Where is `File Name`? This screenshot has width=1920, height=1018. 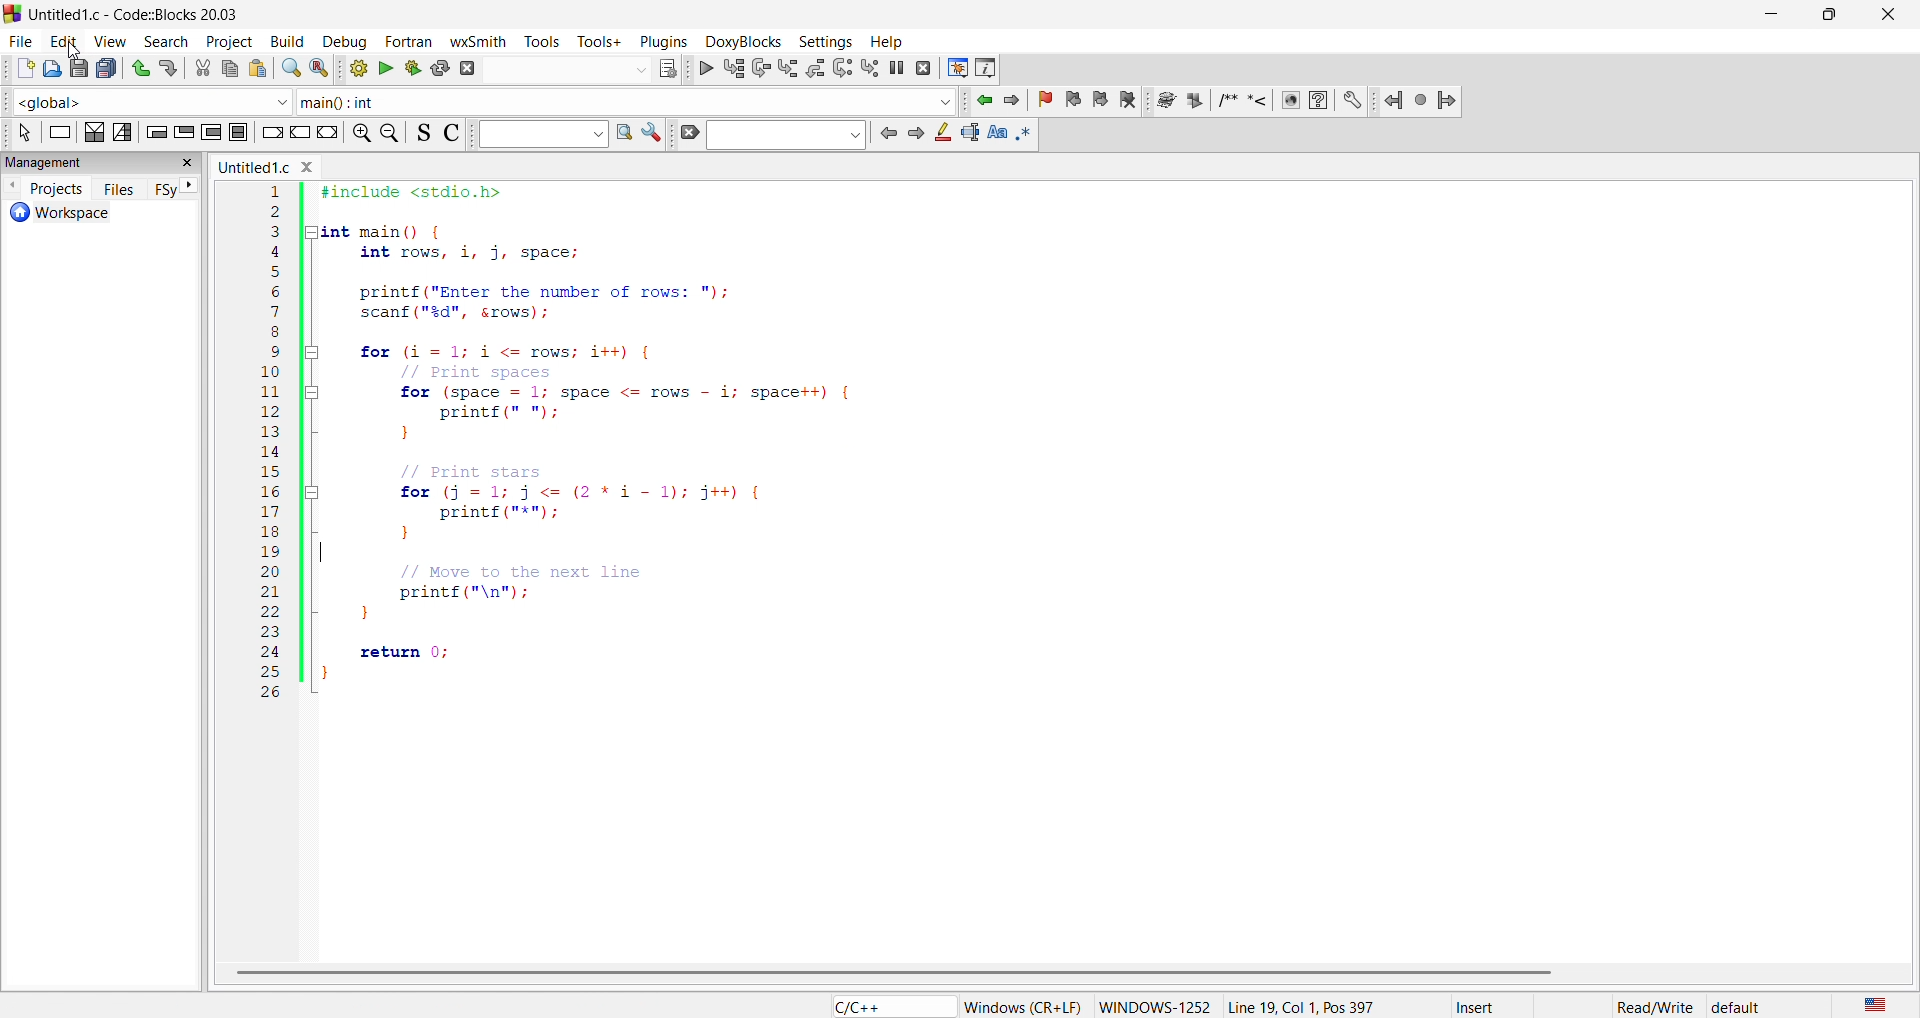 File Name is located at coordinates (69, 14).